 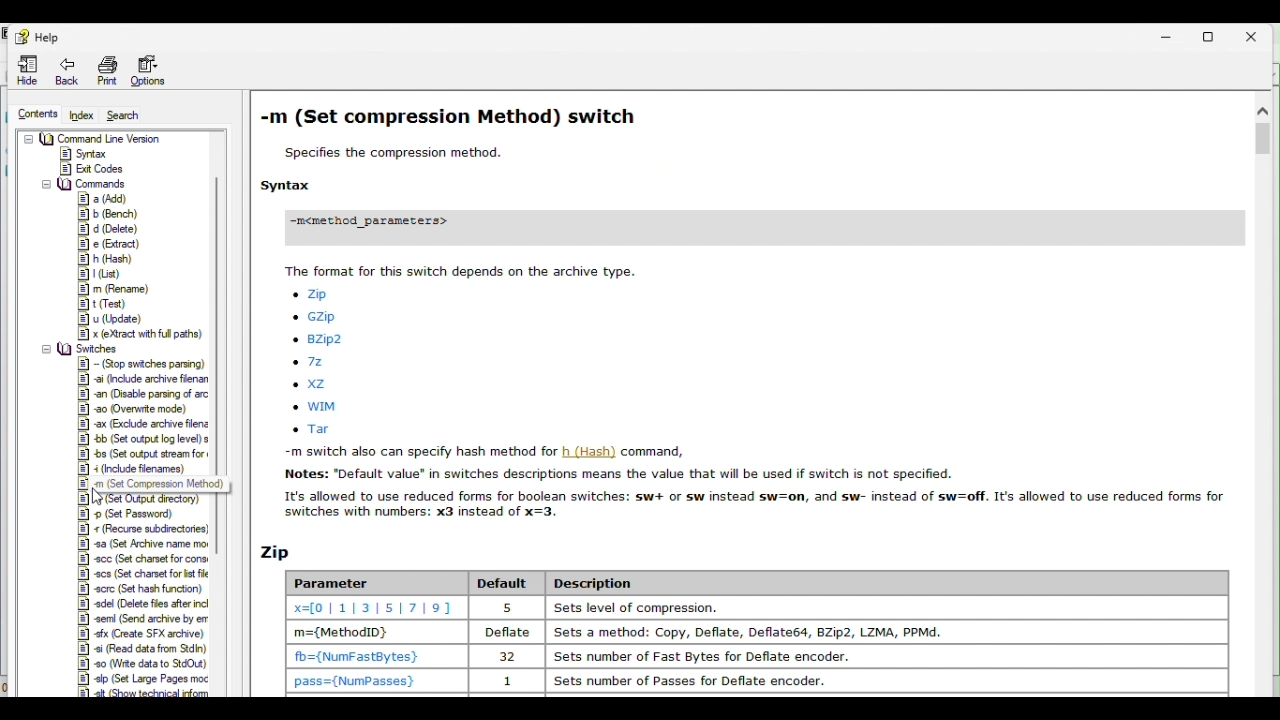 I want to click on set password, so click(x=132, y=514).